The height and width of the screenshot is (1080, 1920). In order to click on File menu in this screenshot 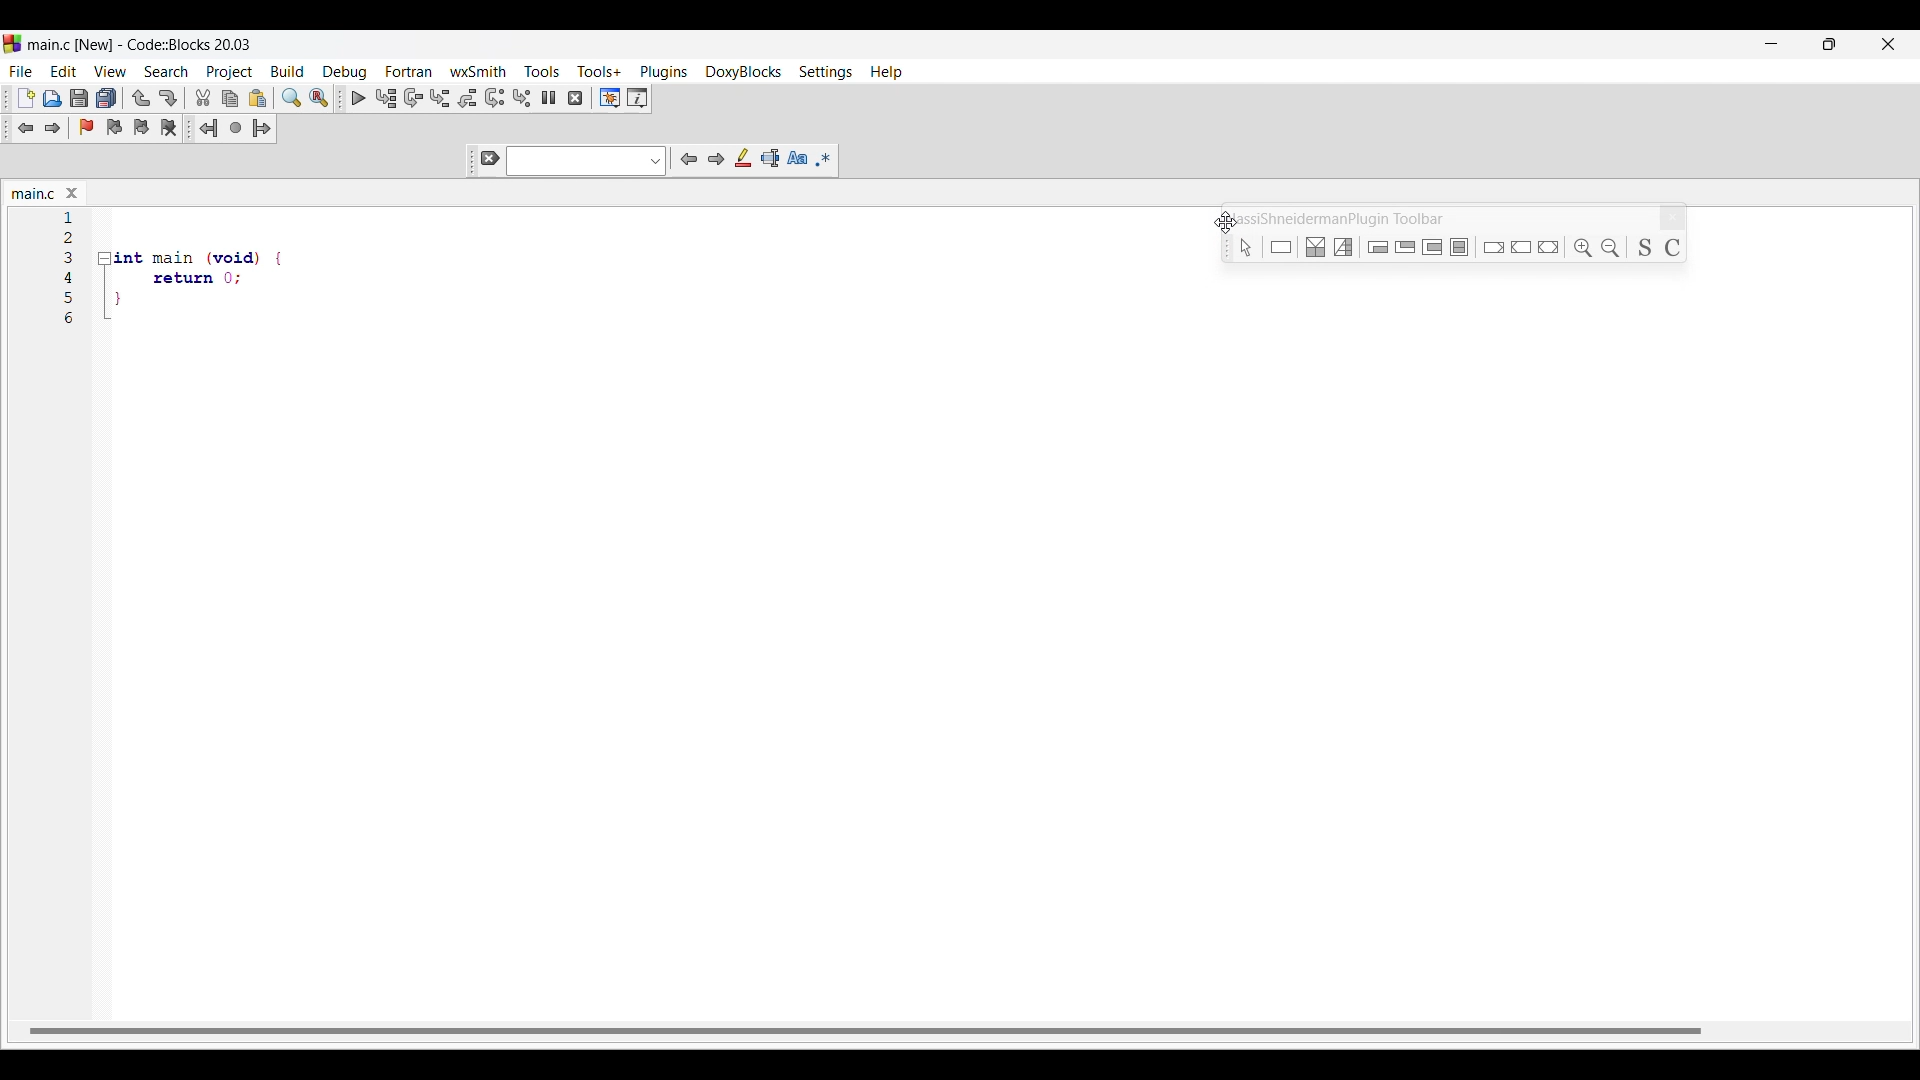, I will do `click(21, 72)`.